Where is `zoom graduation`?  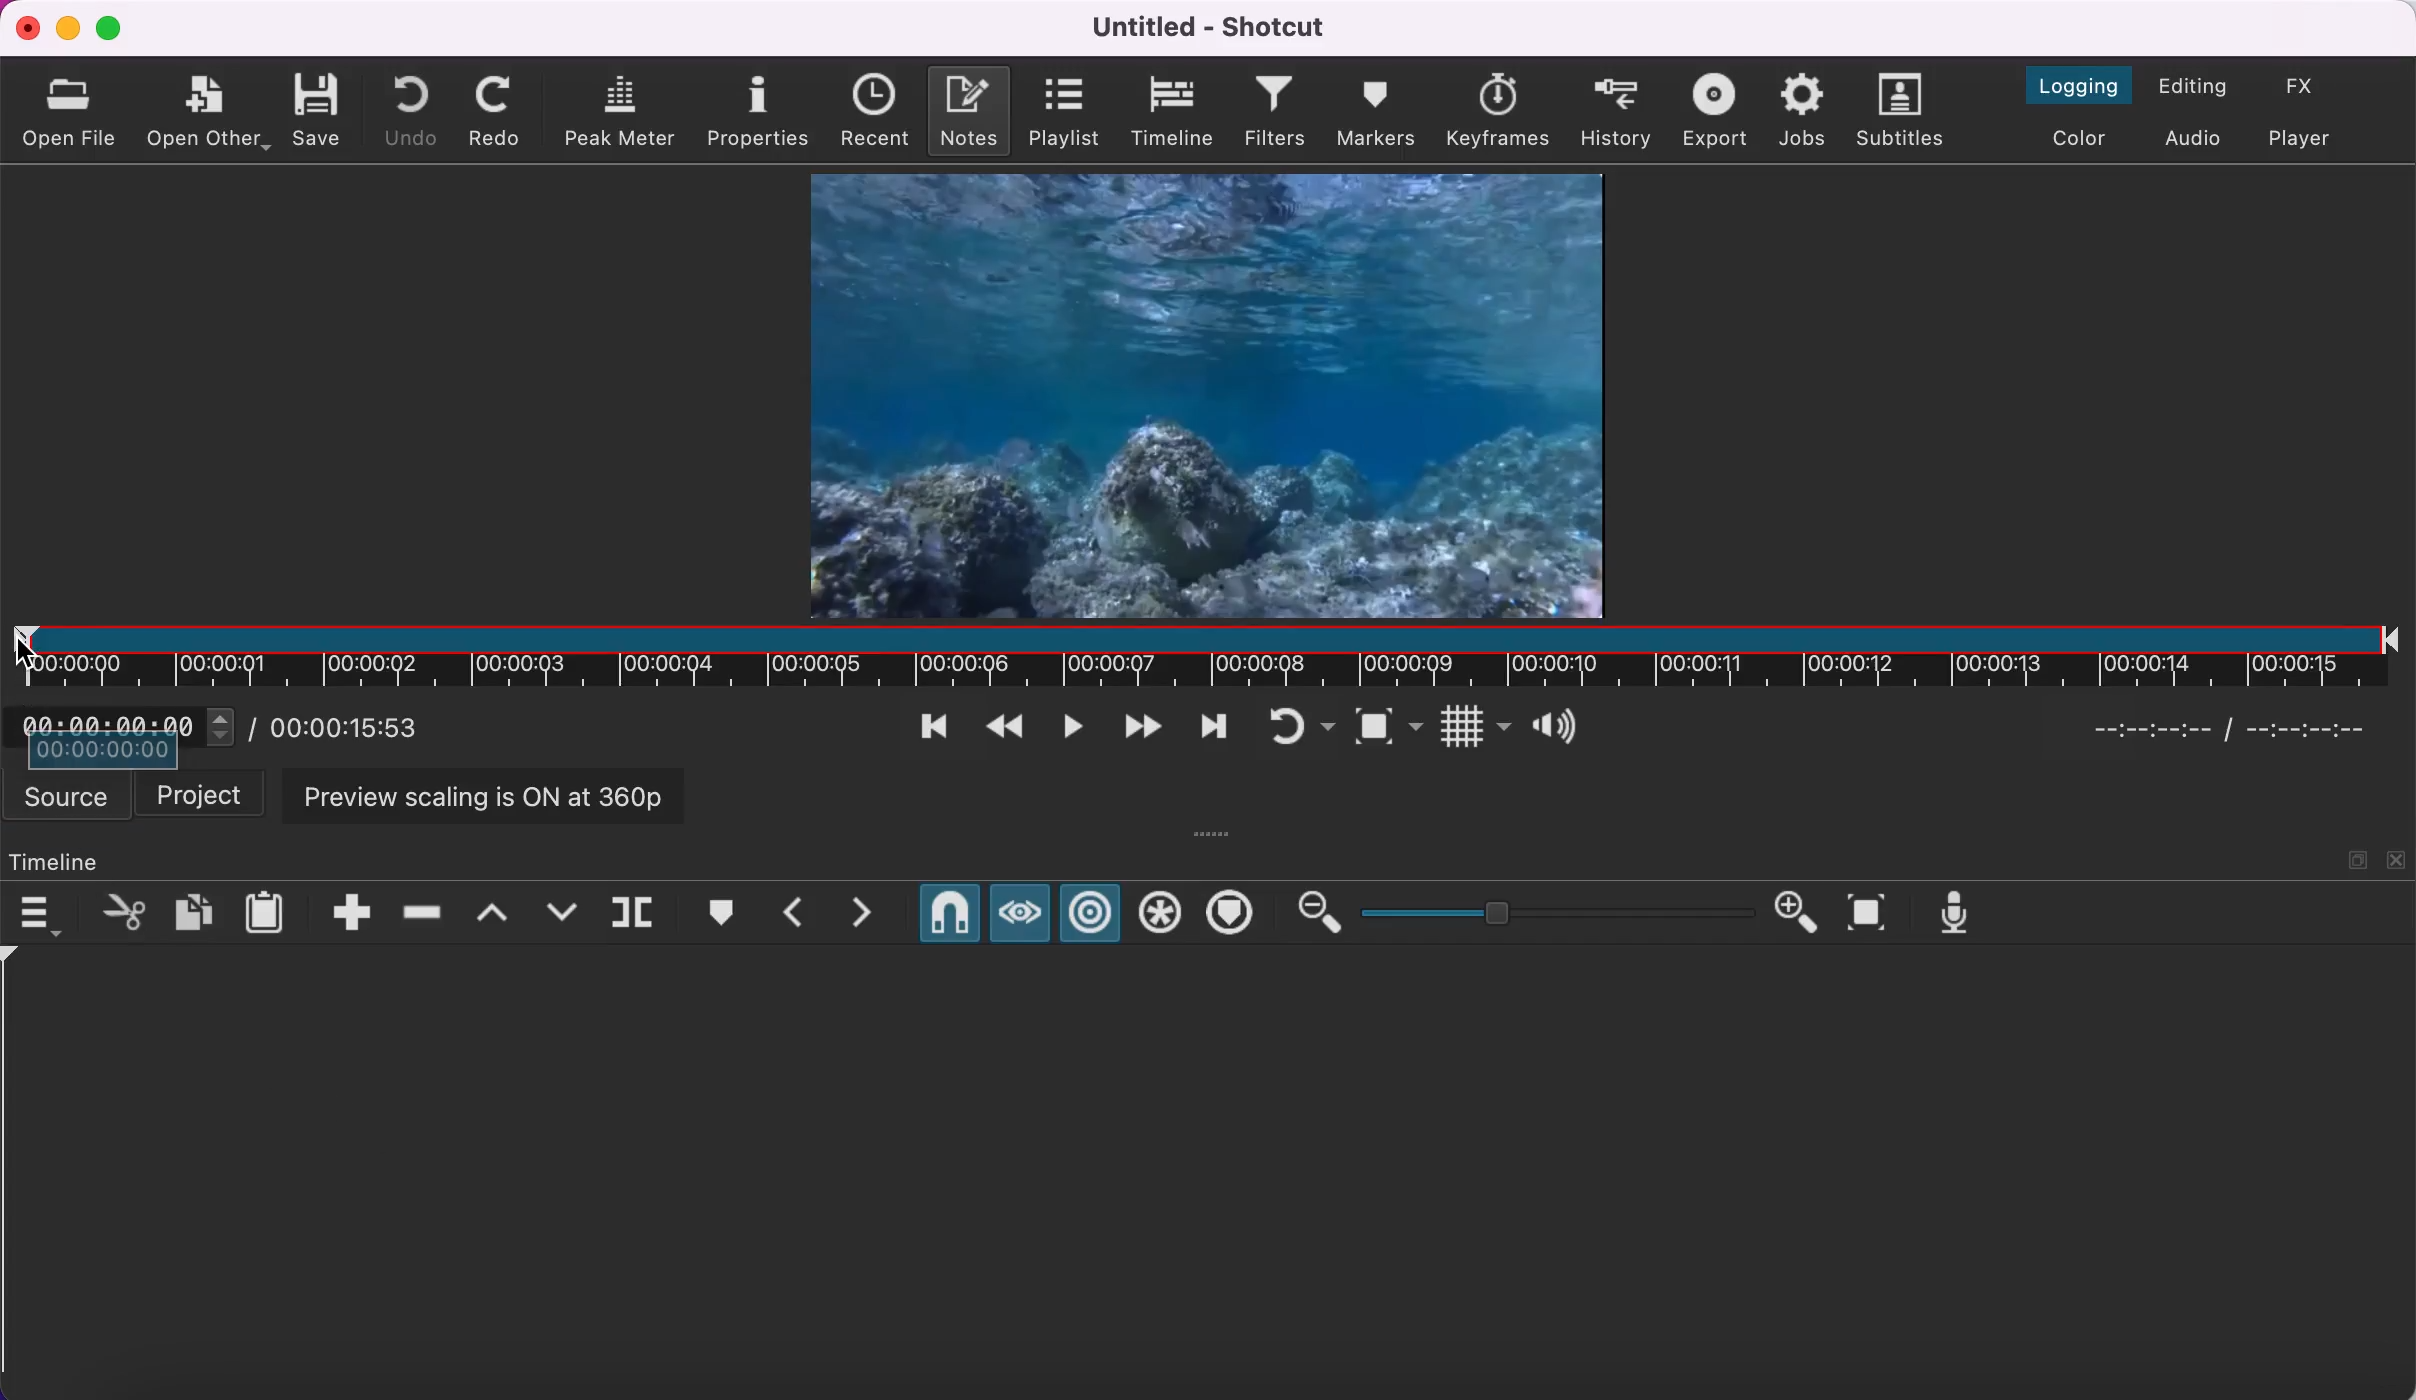
zoom graduation is located at coordinates (1555, 912).